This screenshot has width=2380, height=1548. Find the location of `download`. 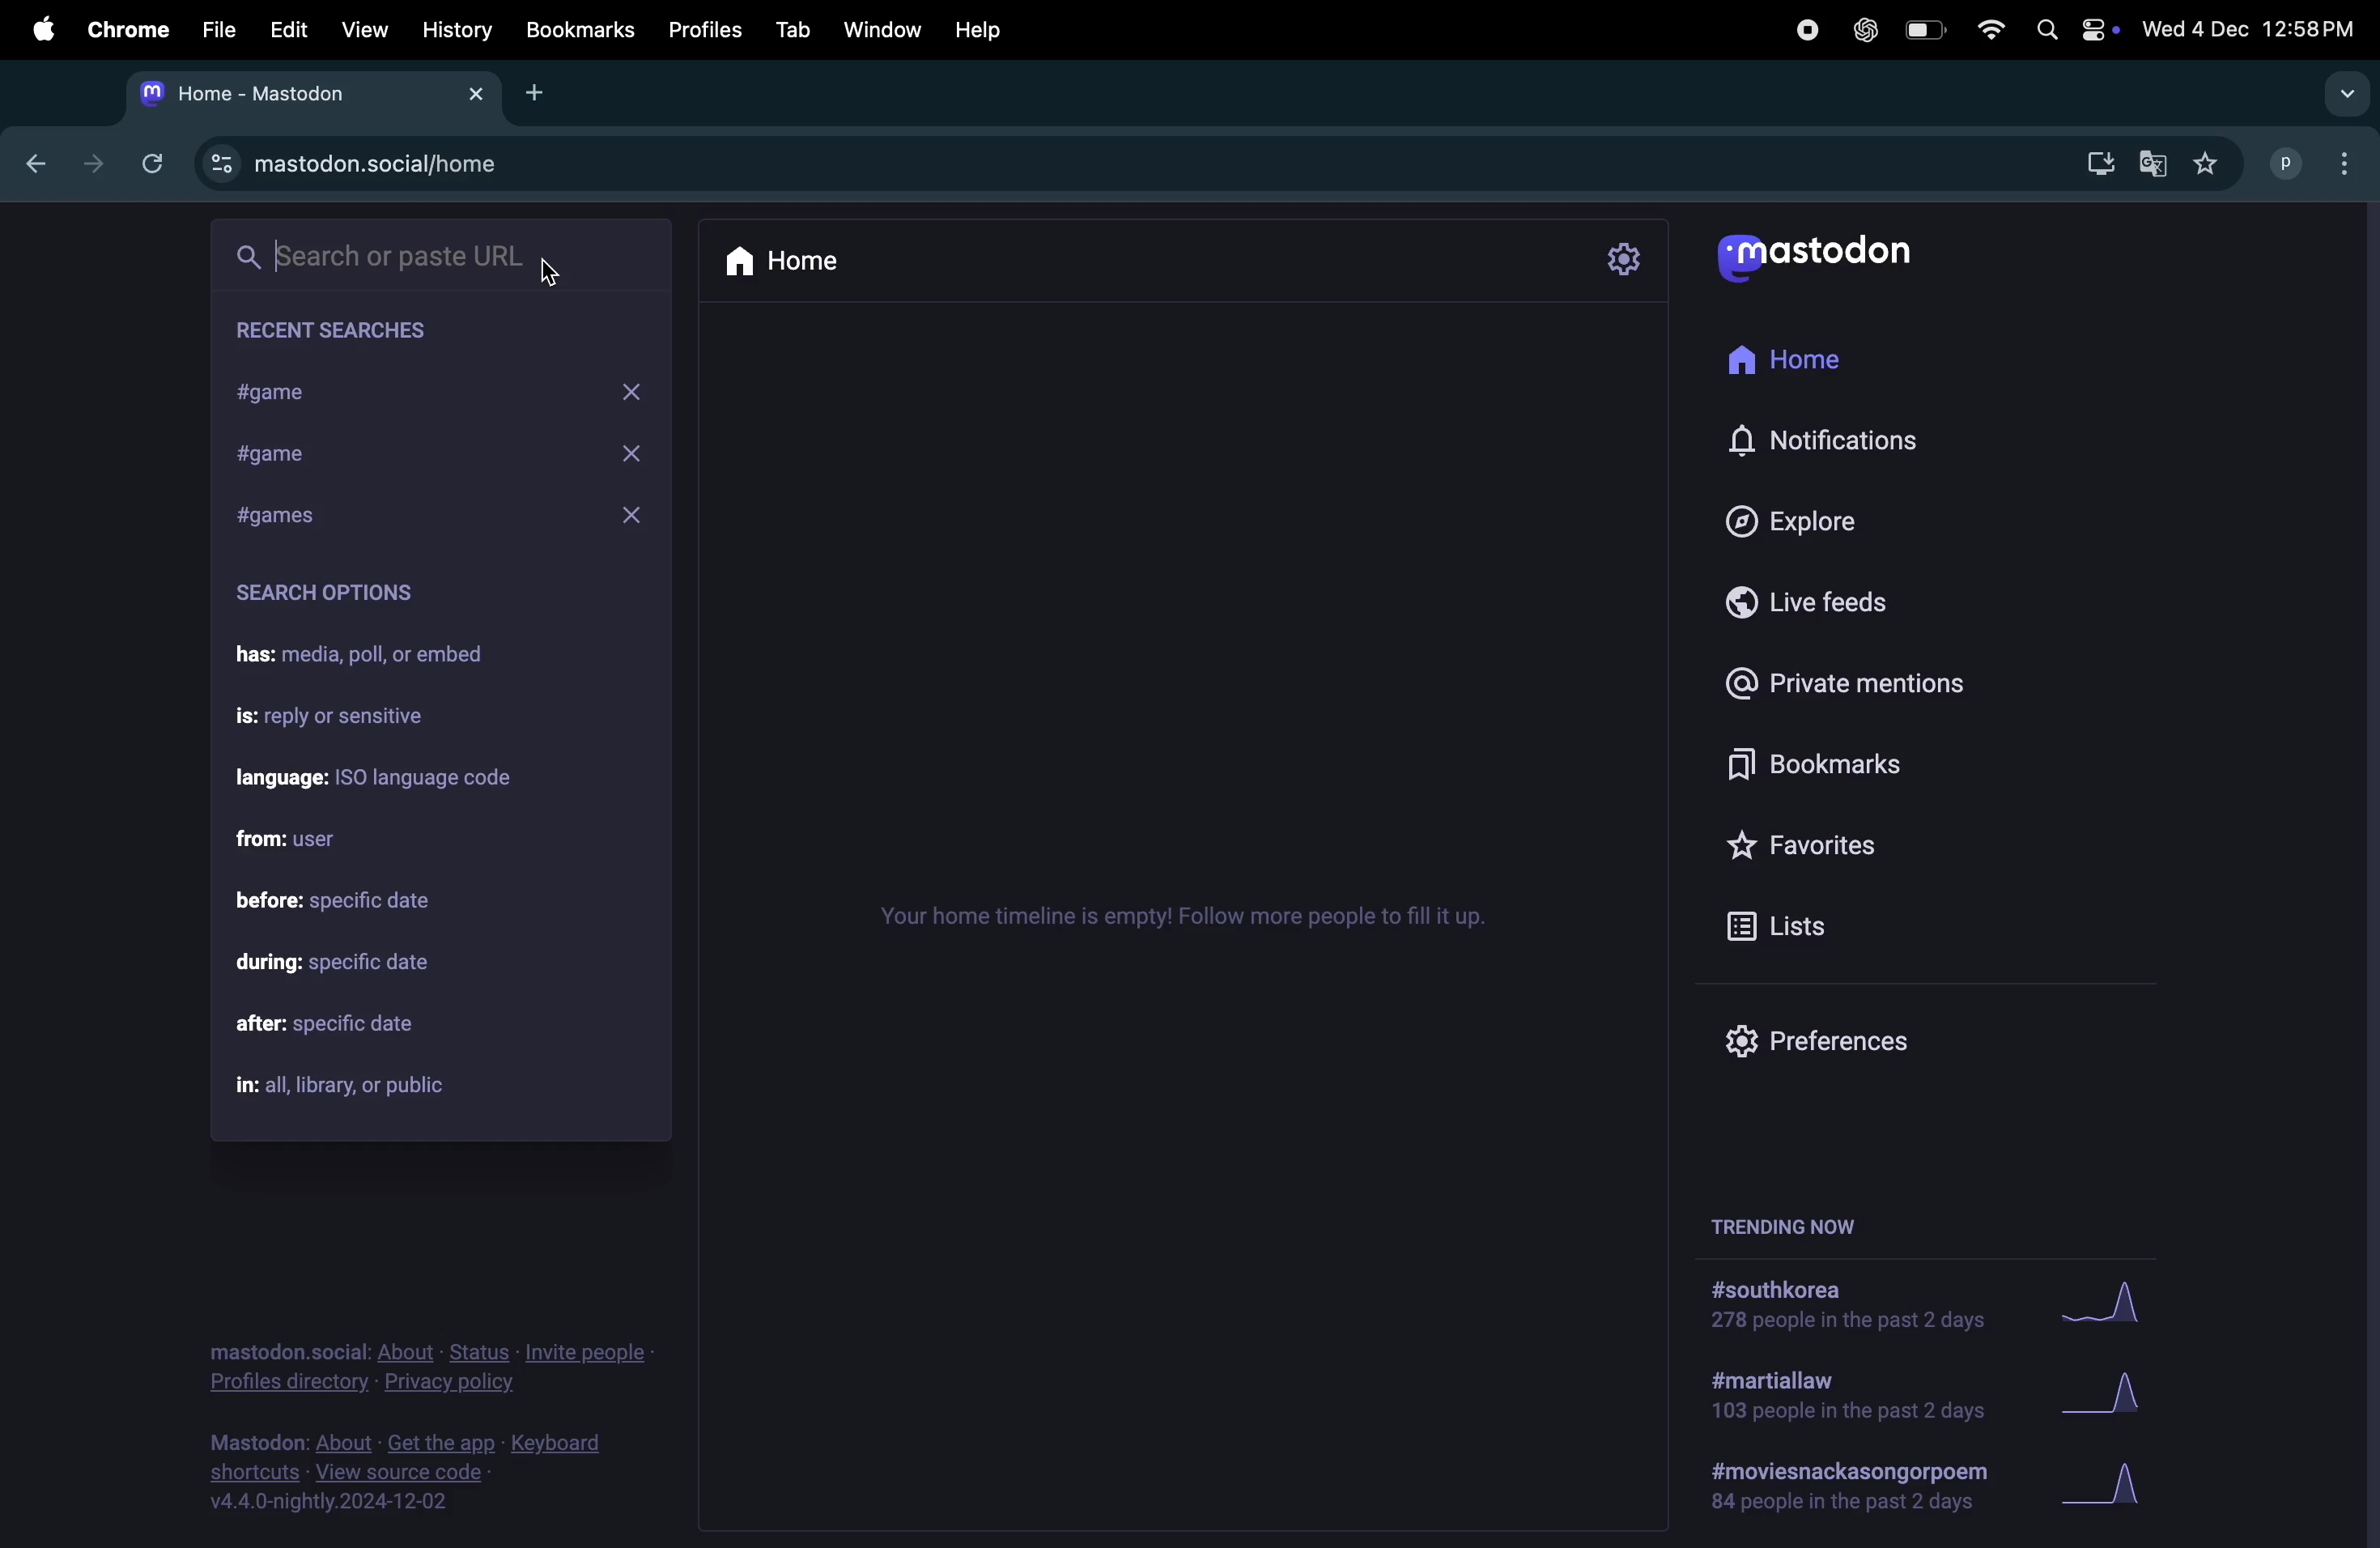

download is located at coordinates (2092, 161).